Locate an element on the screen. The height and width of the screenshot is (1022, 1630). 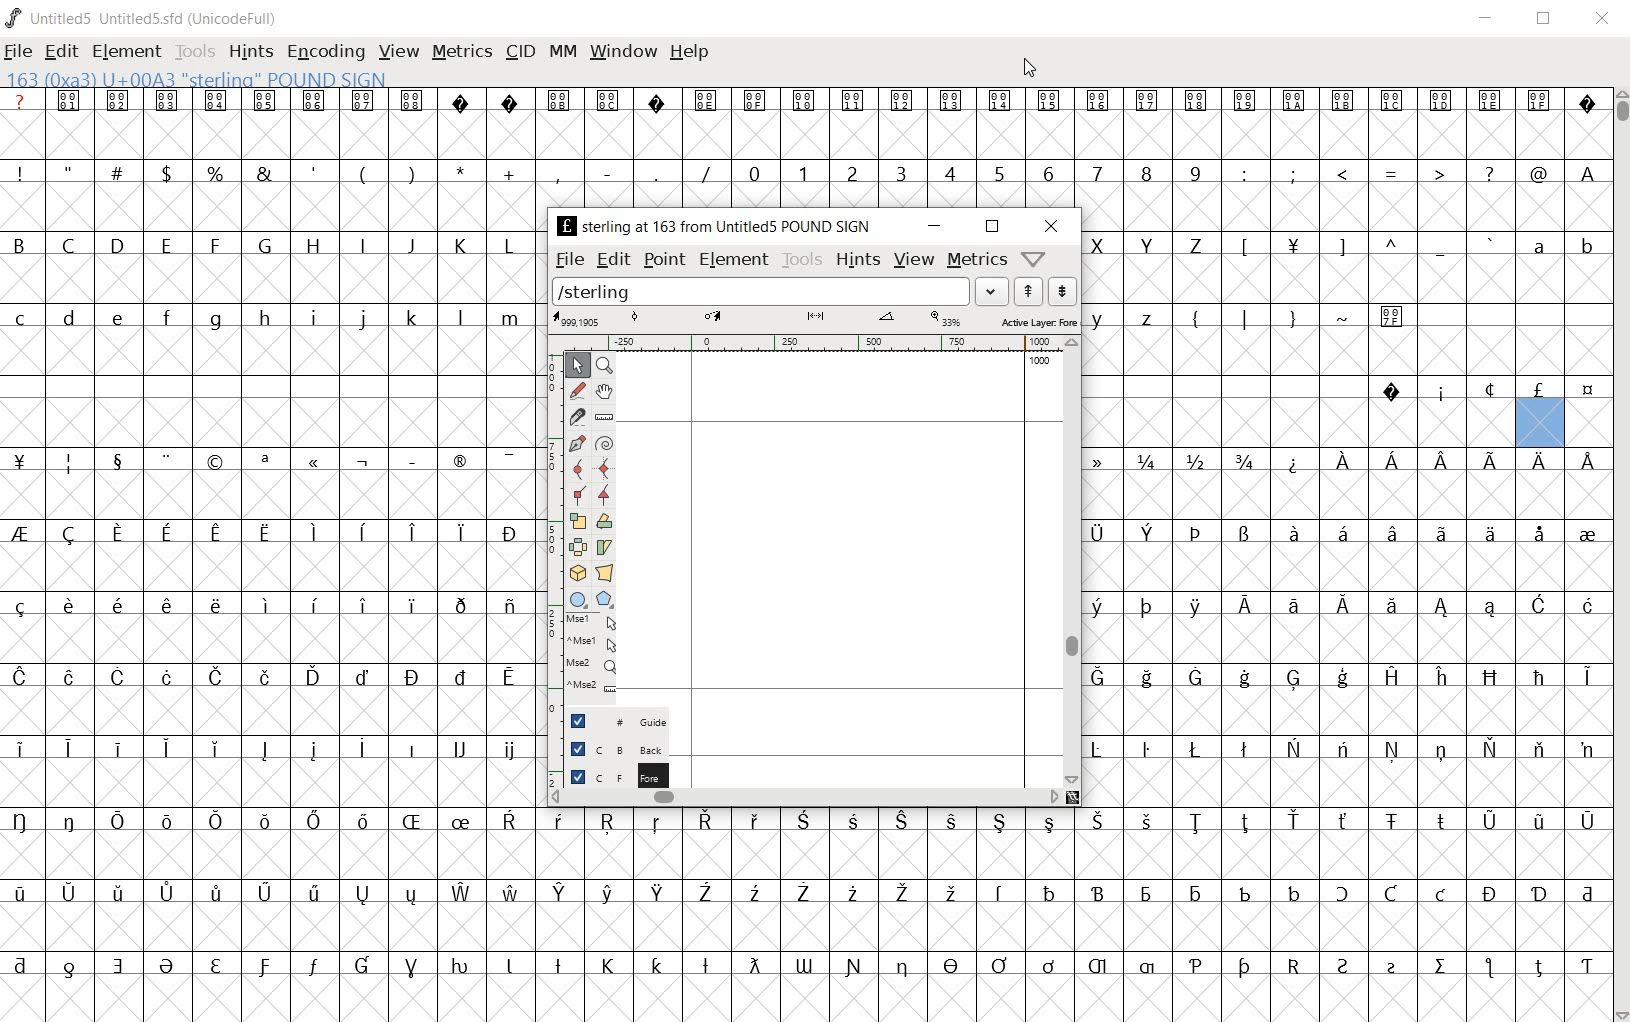
file is located at coordinates (569, 259).